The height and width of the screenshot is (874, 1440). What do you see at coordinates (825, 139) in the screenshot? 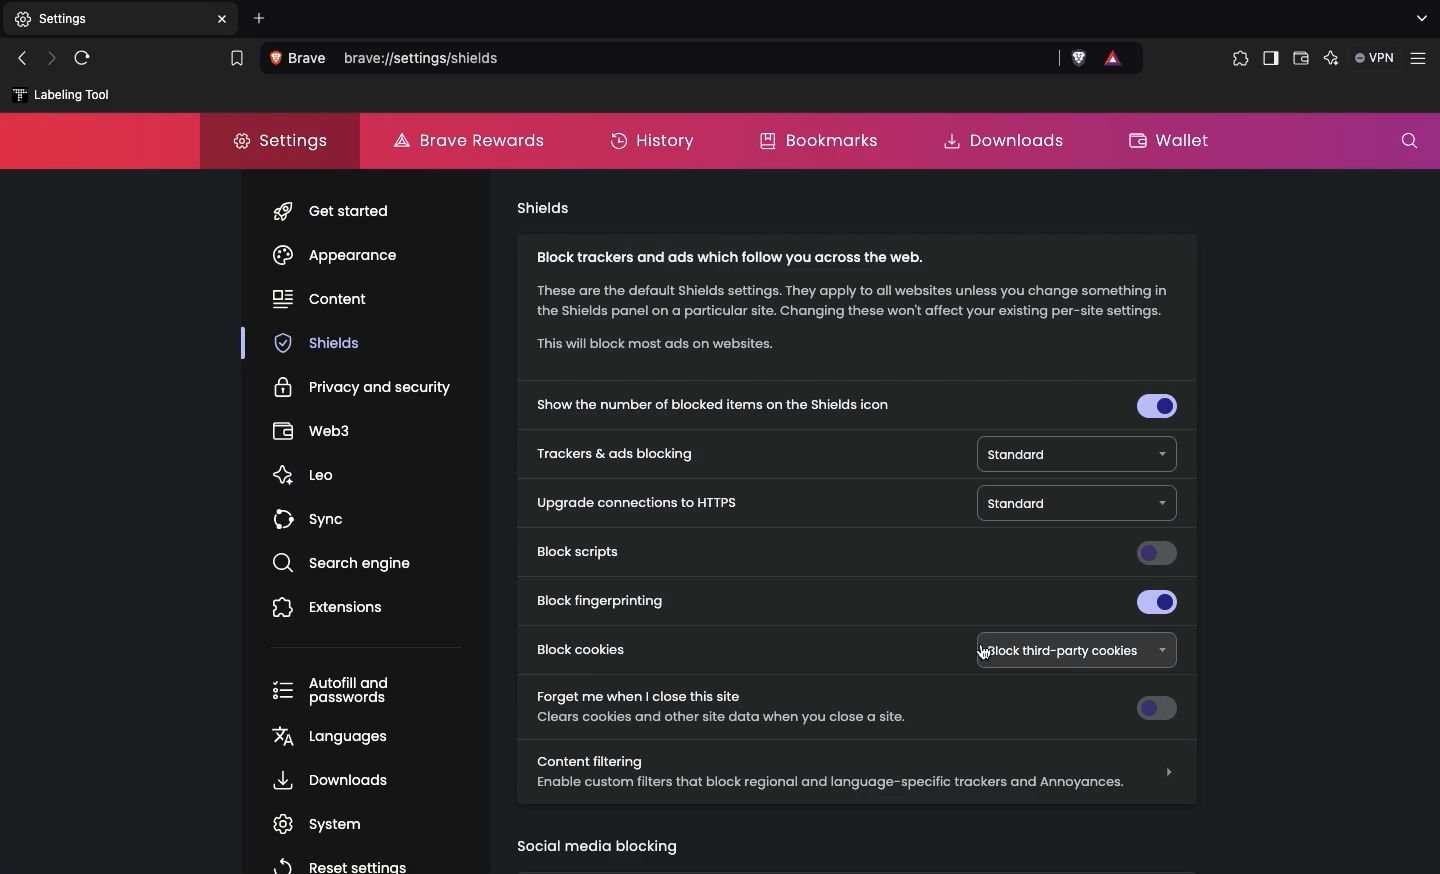
I see `Bookmarks` at bounding box center [825, 139].